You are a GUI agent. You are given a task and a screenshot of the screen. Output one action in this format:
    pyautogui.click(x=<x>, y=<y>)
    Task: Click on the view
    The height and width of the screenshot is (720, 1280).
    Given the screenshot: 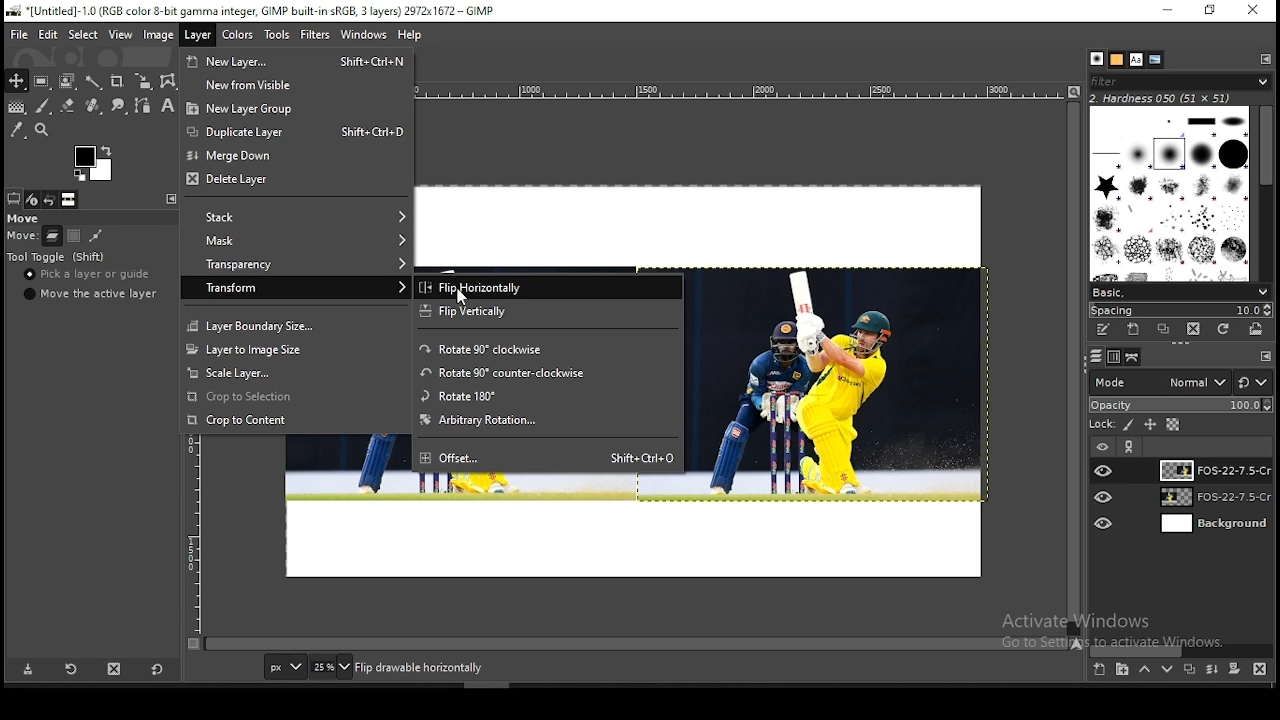 What is the action you would take?
    pyautogui.click(x=119, y=34)
    